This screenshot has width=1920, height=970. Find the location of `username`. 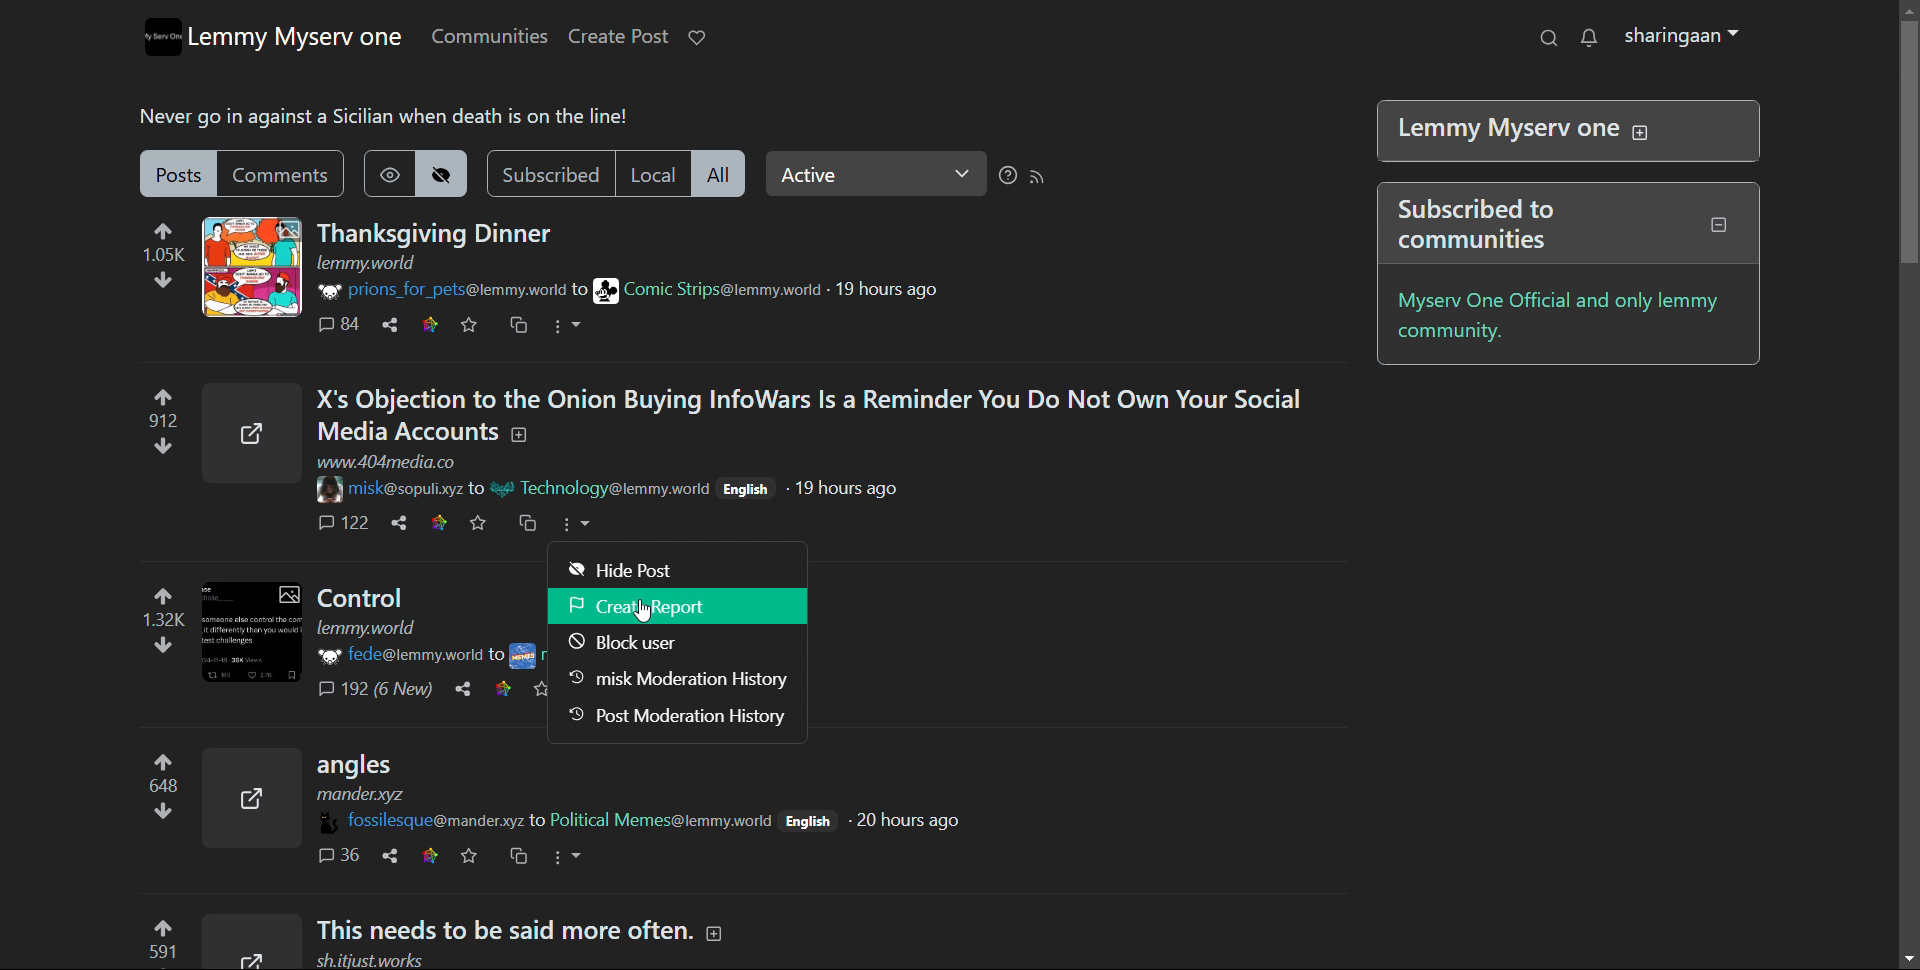

username is located at coordinates (390, 655).